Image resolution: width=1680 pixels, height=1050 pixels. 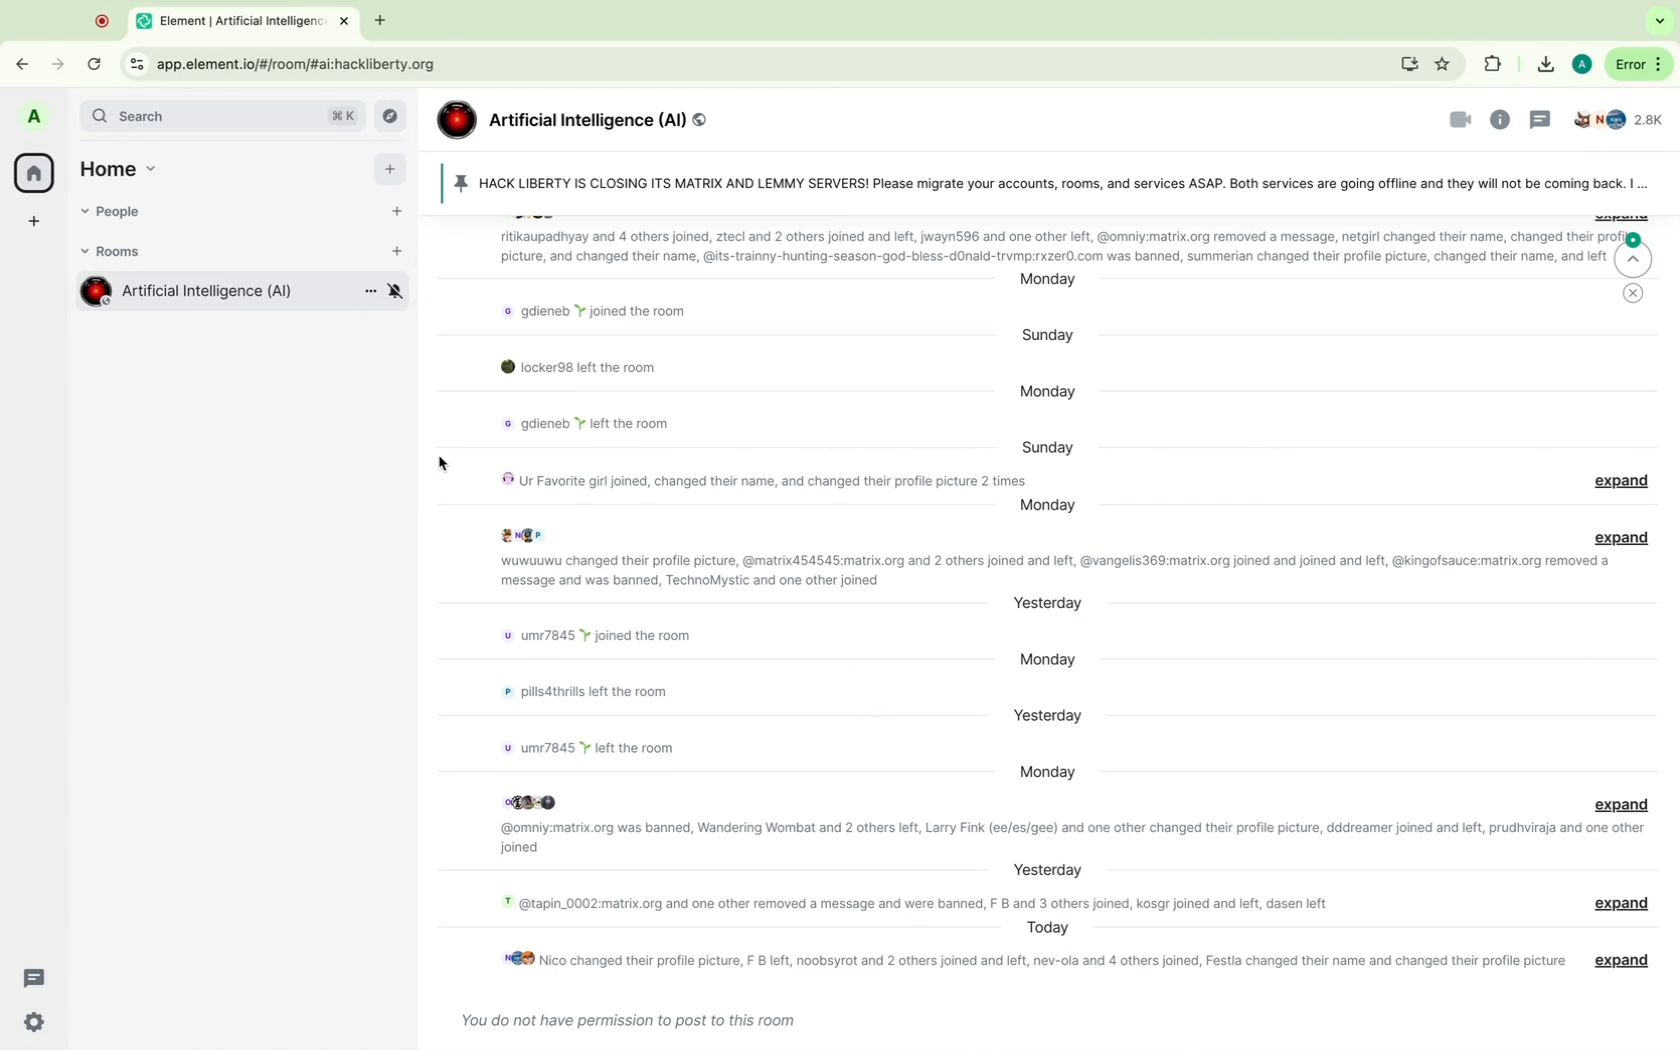 What do you see at coordinates (1542, 118) in the screenshot?
I see `threads` at bounding box center [1542, 118].